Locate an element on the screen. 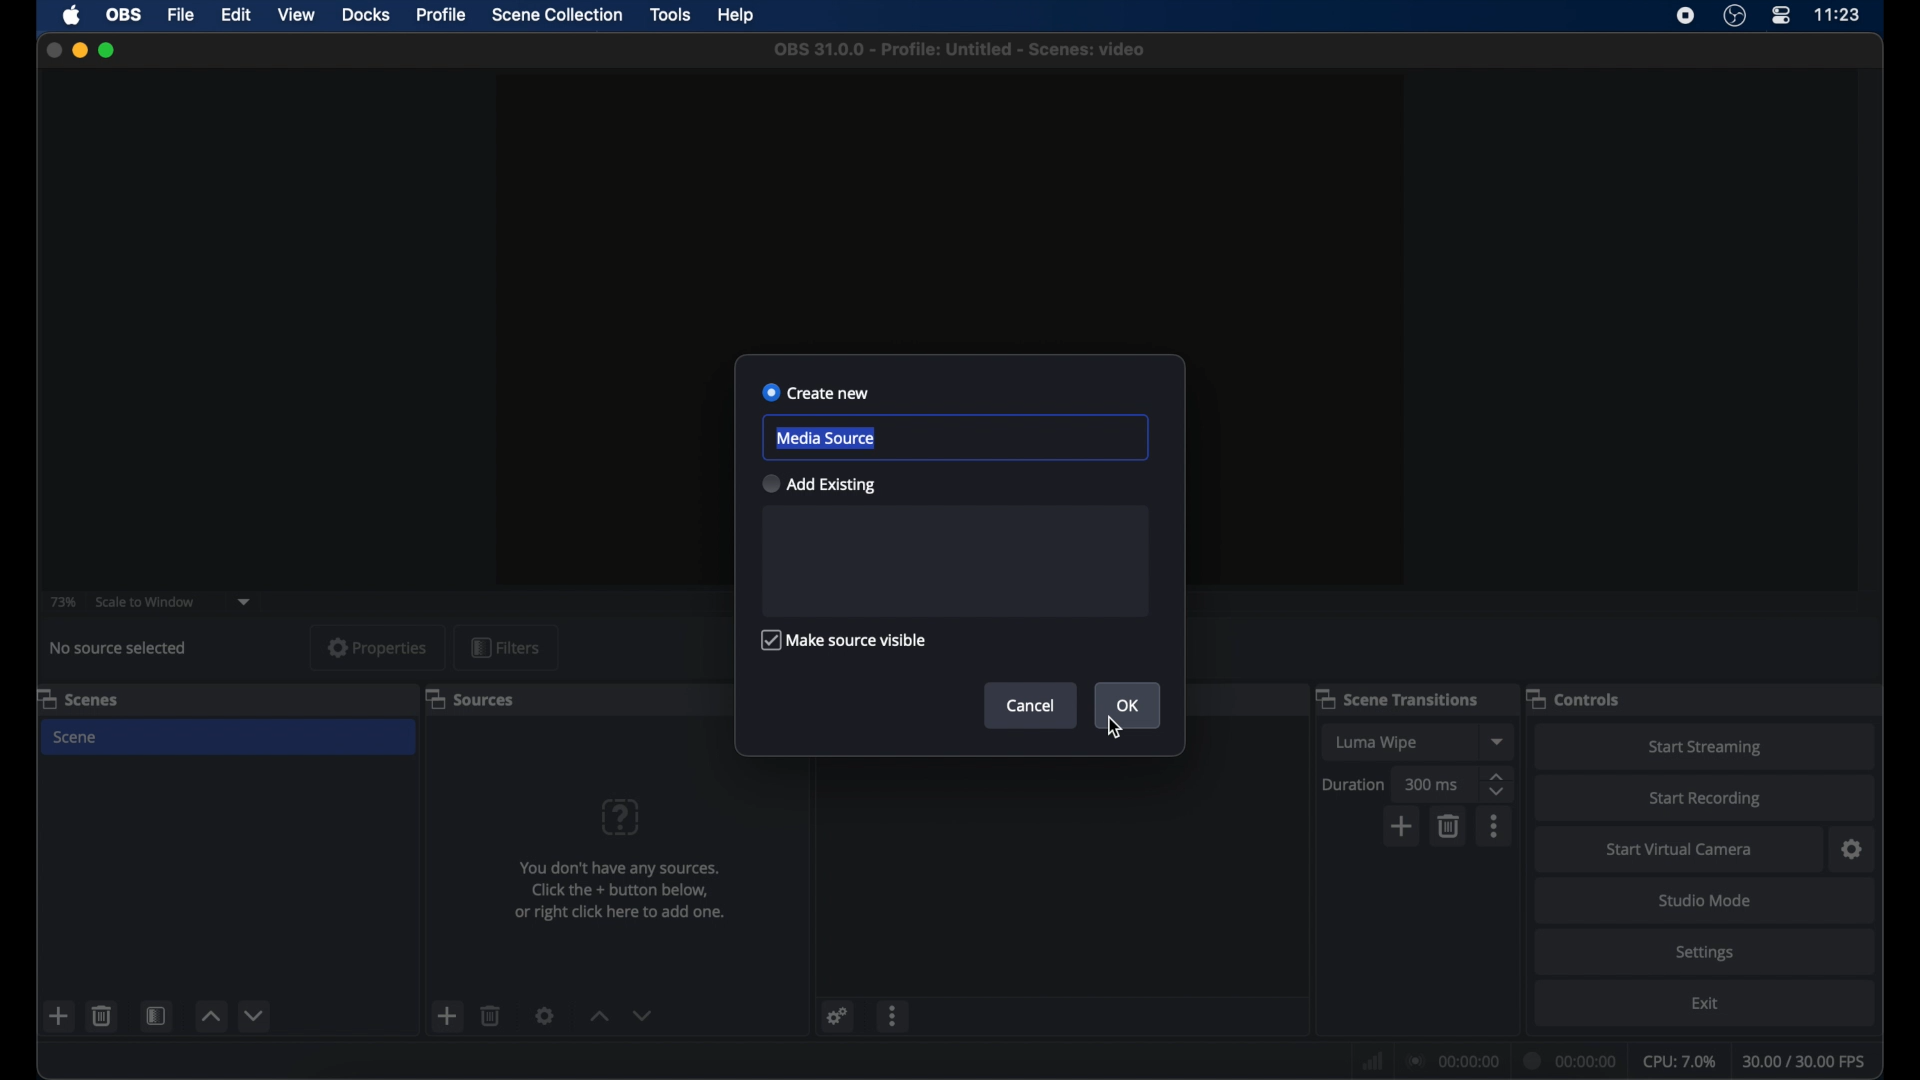  increment is located at coordinates (599, 1017).